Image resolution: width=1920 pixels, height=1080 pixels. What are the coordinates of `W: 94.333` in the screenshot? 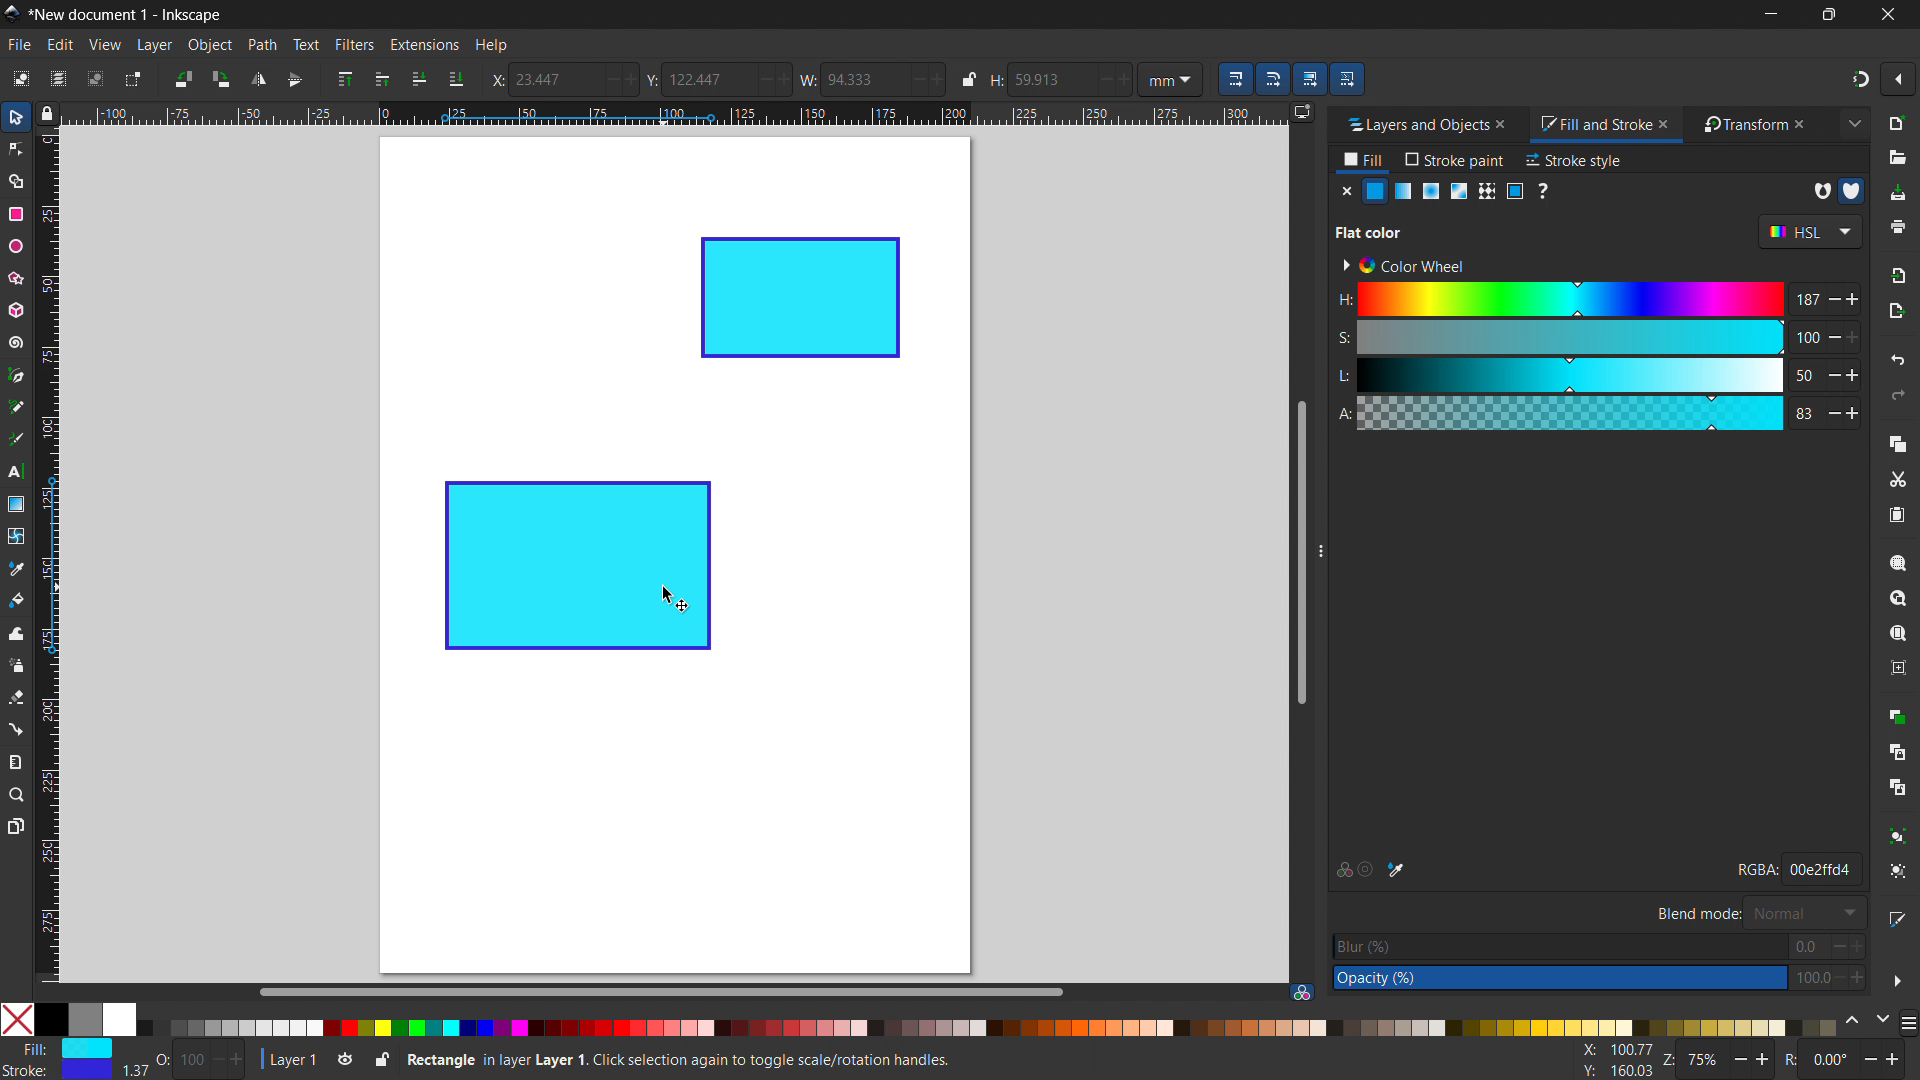 It's located at (848, 78).